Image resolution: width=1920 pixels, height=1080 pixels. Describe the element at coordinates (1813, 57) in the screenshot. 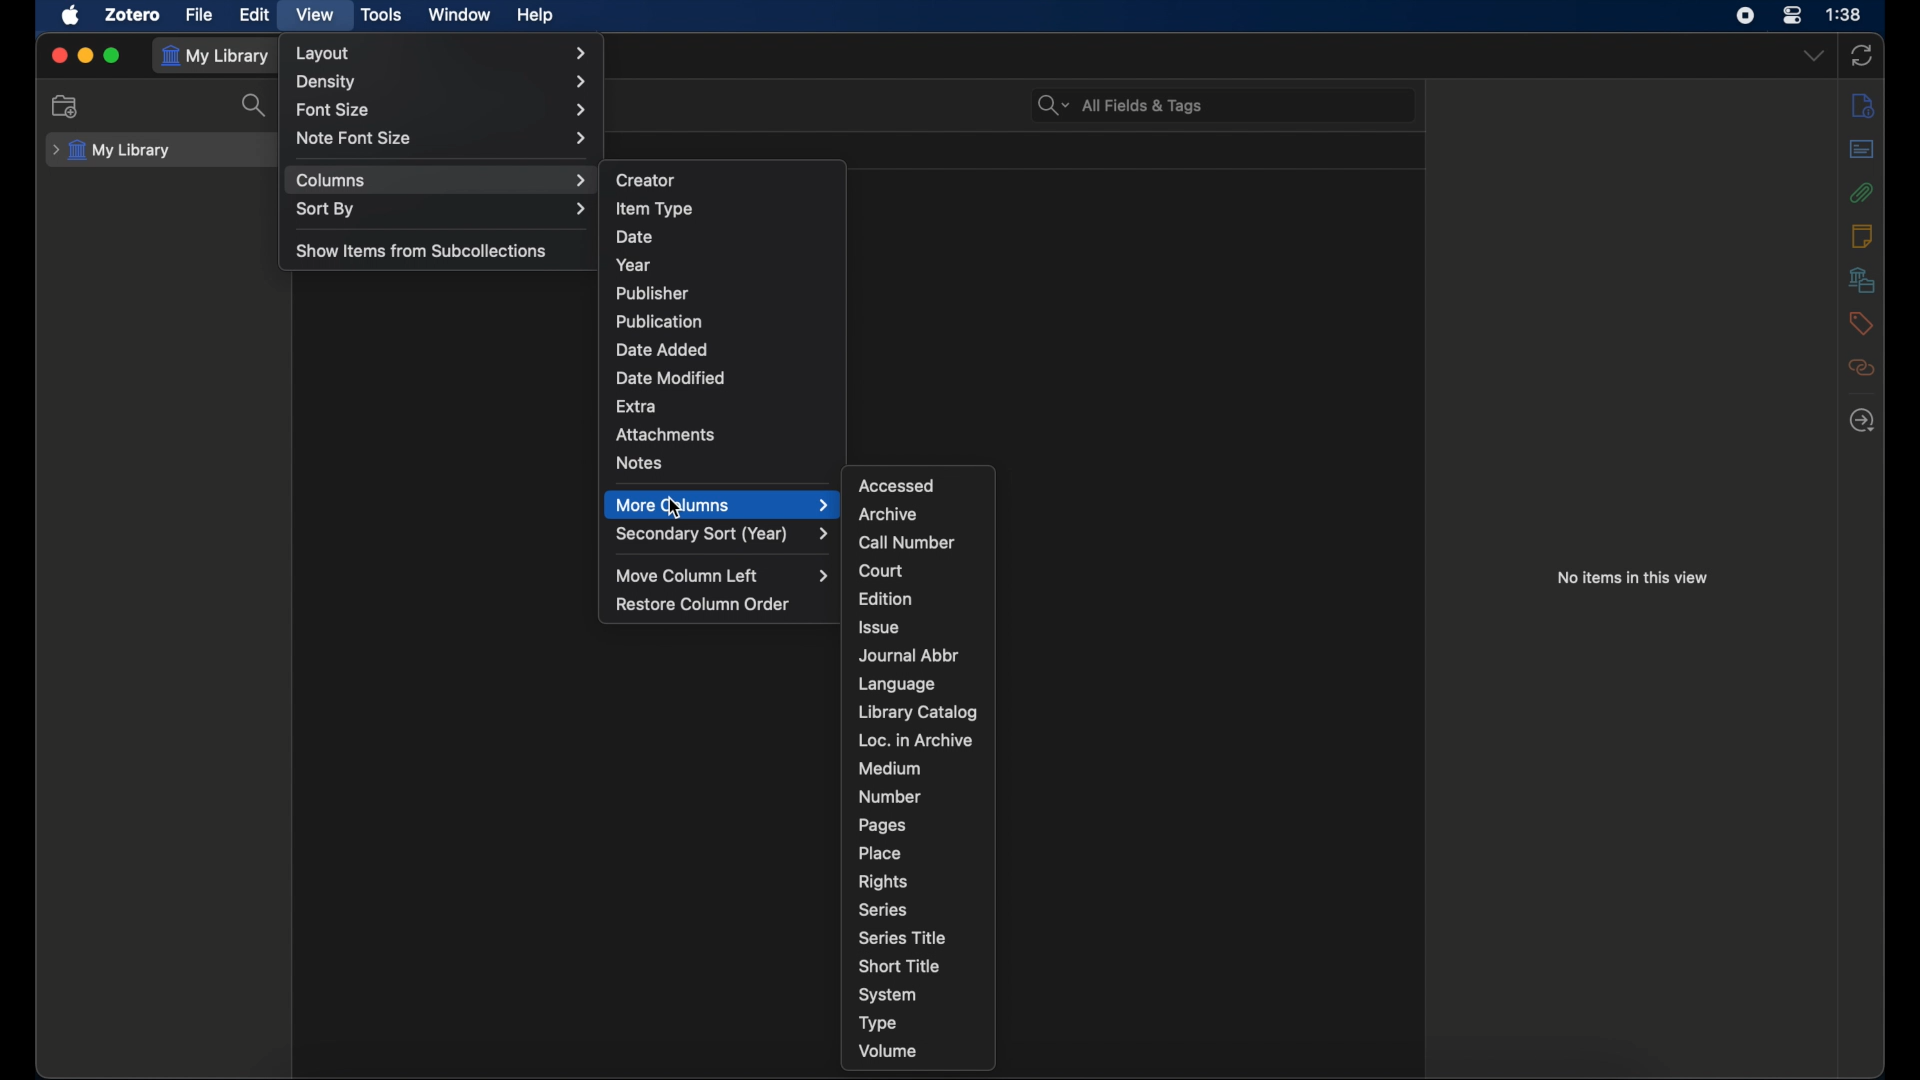

I see `dropdown` at that location.